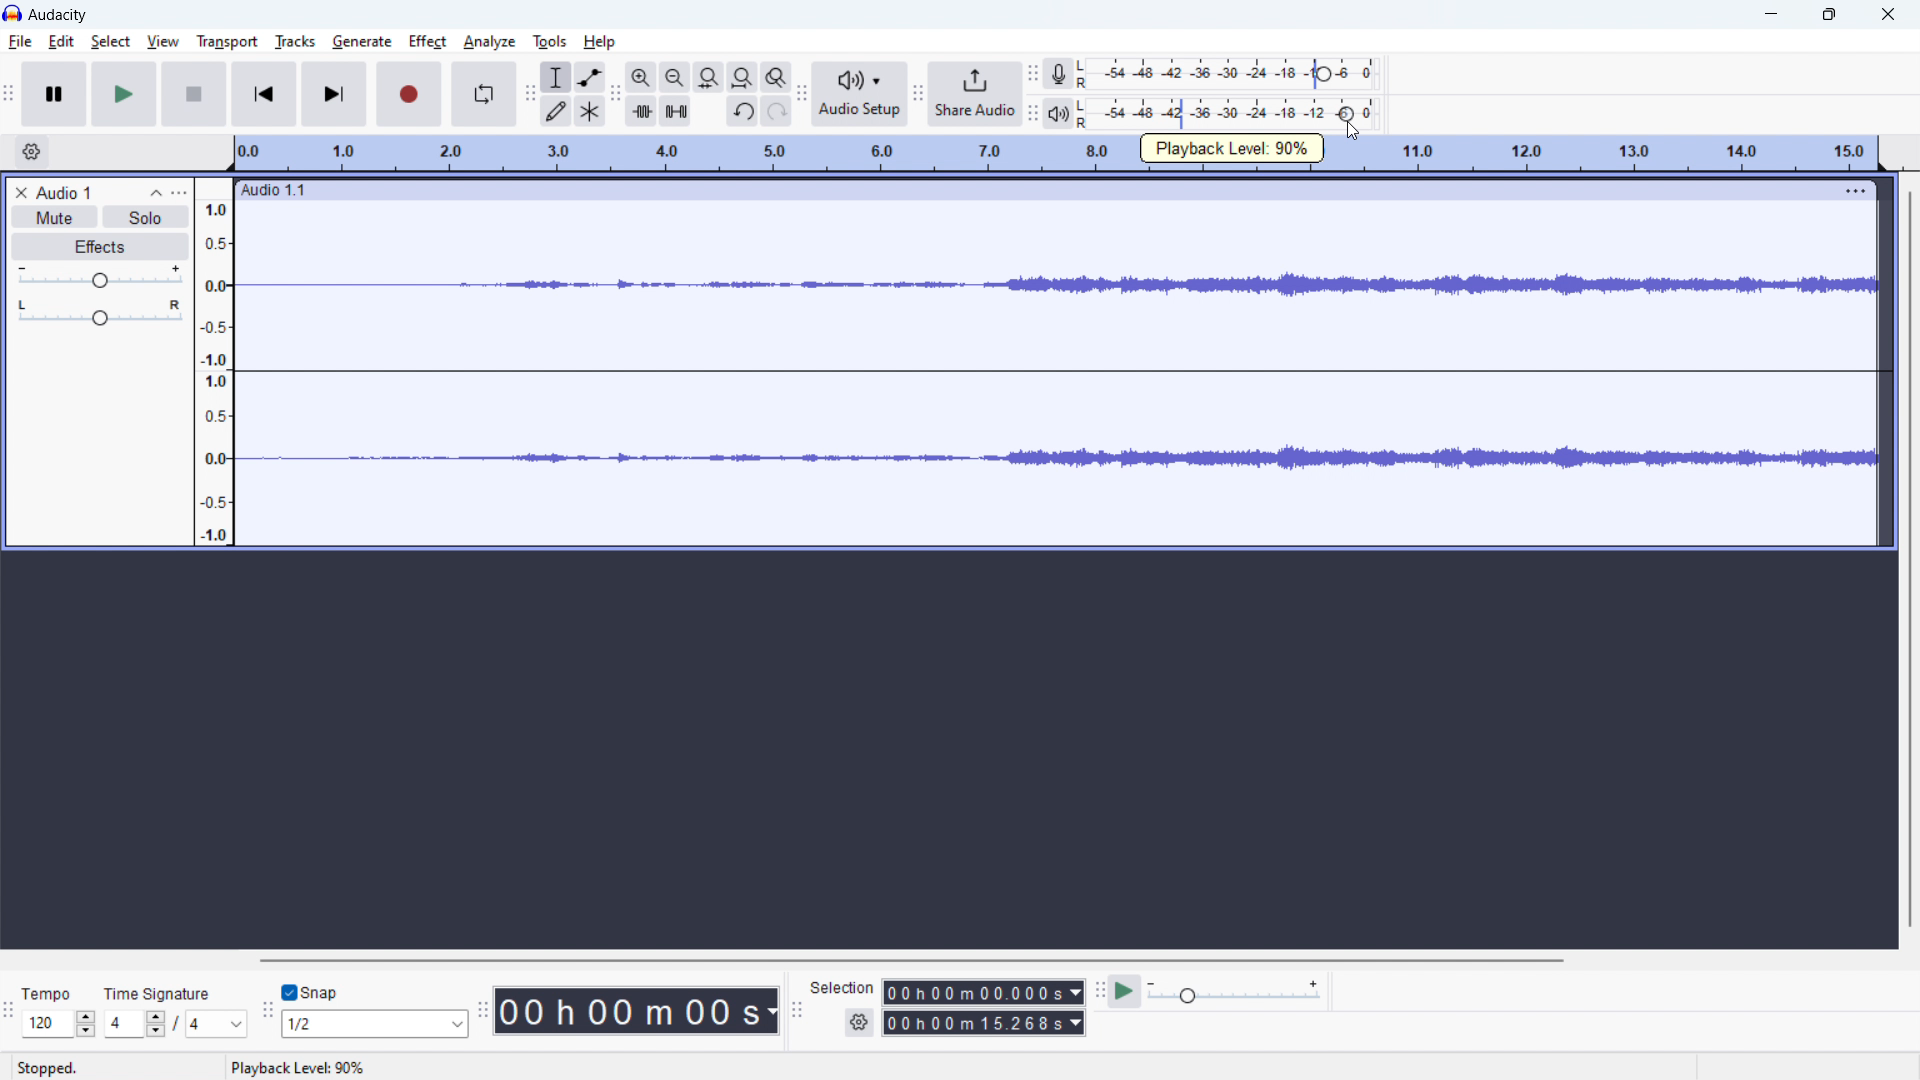  Describe the element at coordinates (615, 93) in the screenshot. I see `edit toolbar` at that location.